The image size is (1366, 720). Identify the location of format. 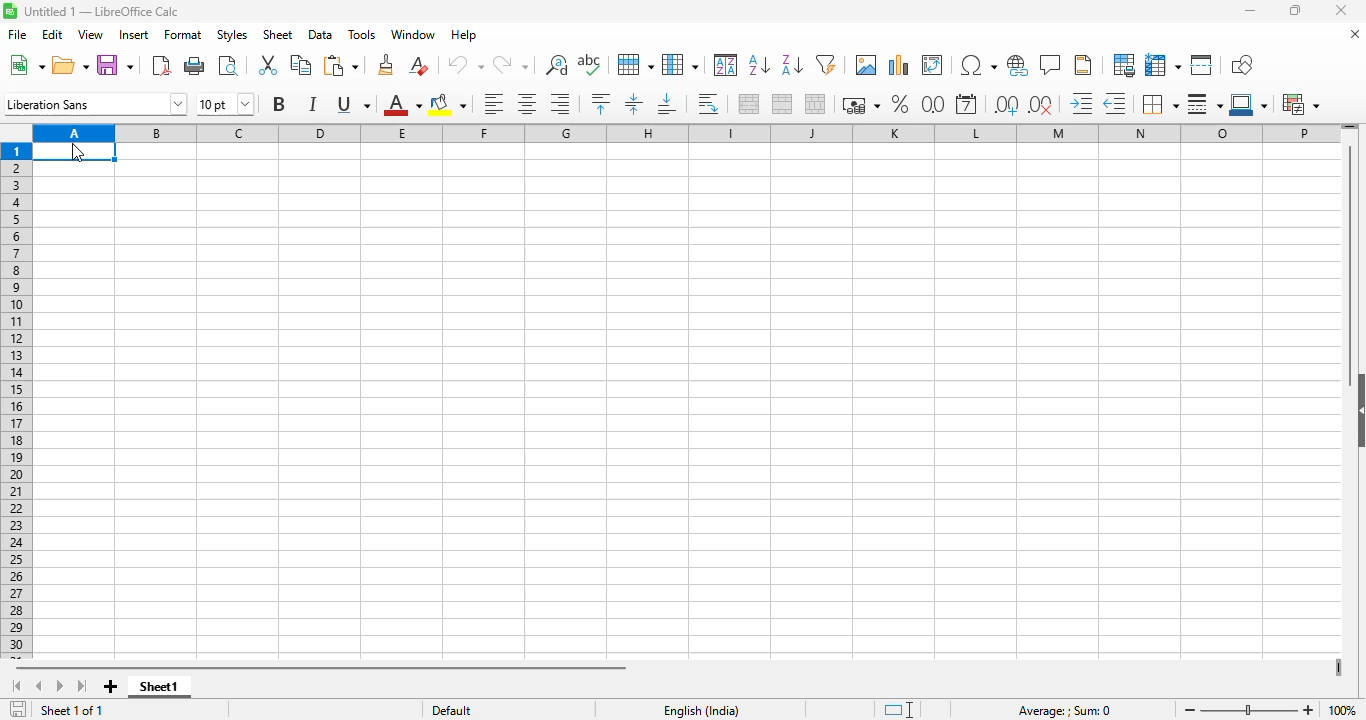
(183, 35).